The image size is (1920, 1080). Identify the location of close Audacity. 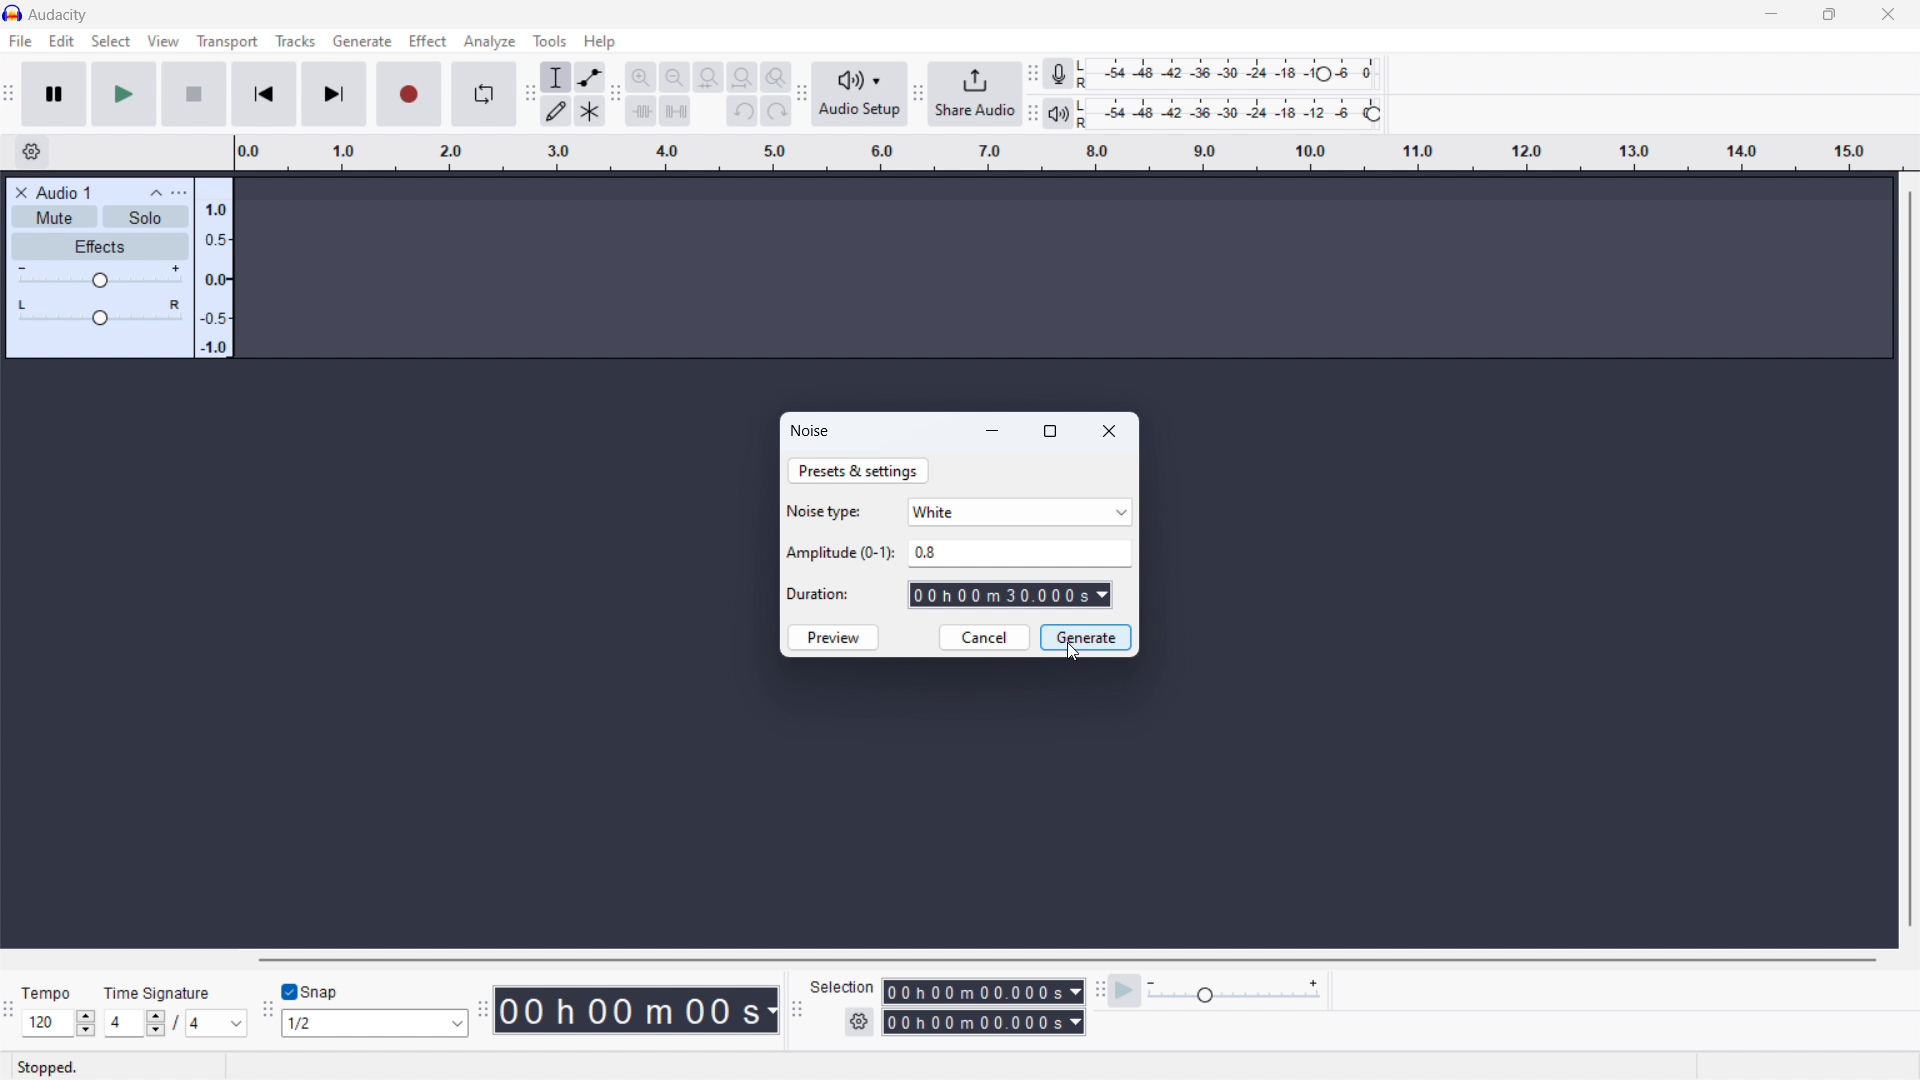
(1883, 13).